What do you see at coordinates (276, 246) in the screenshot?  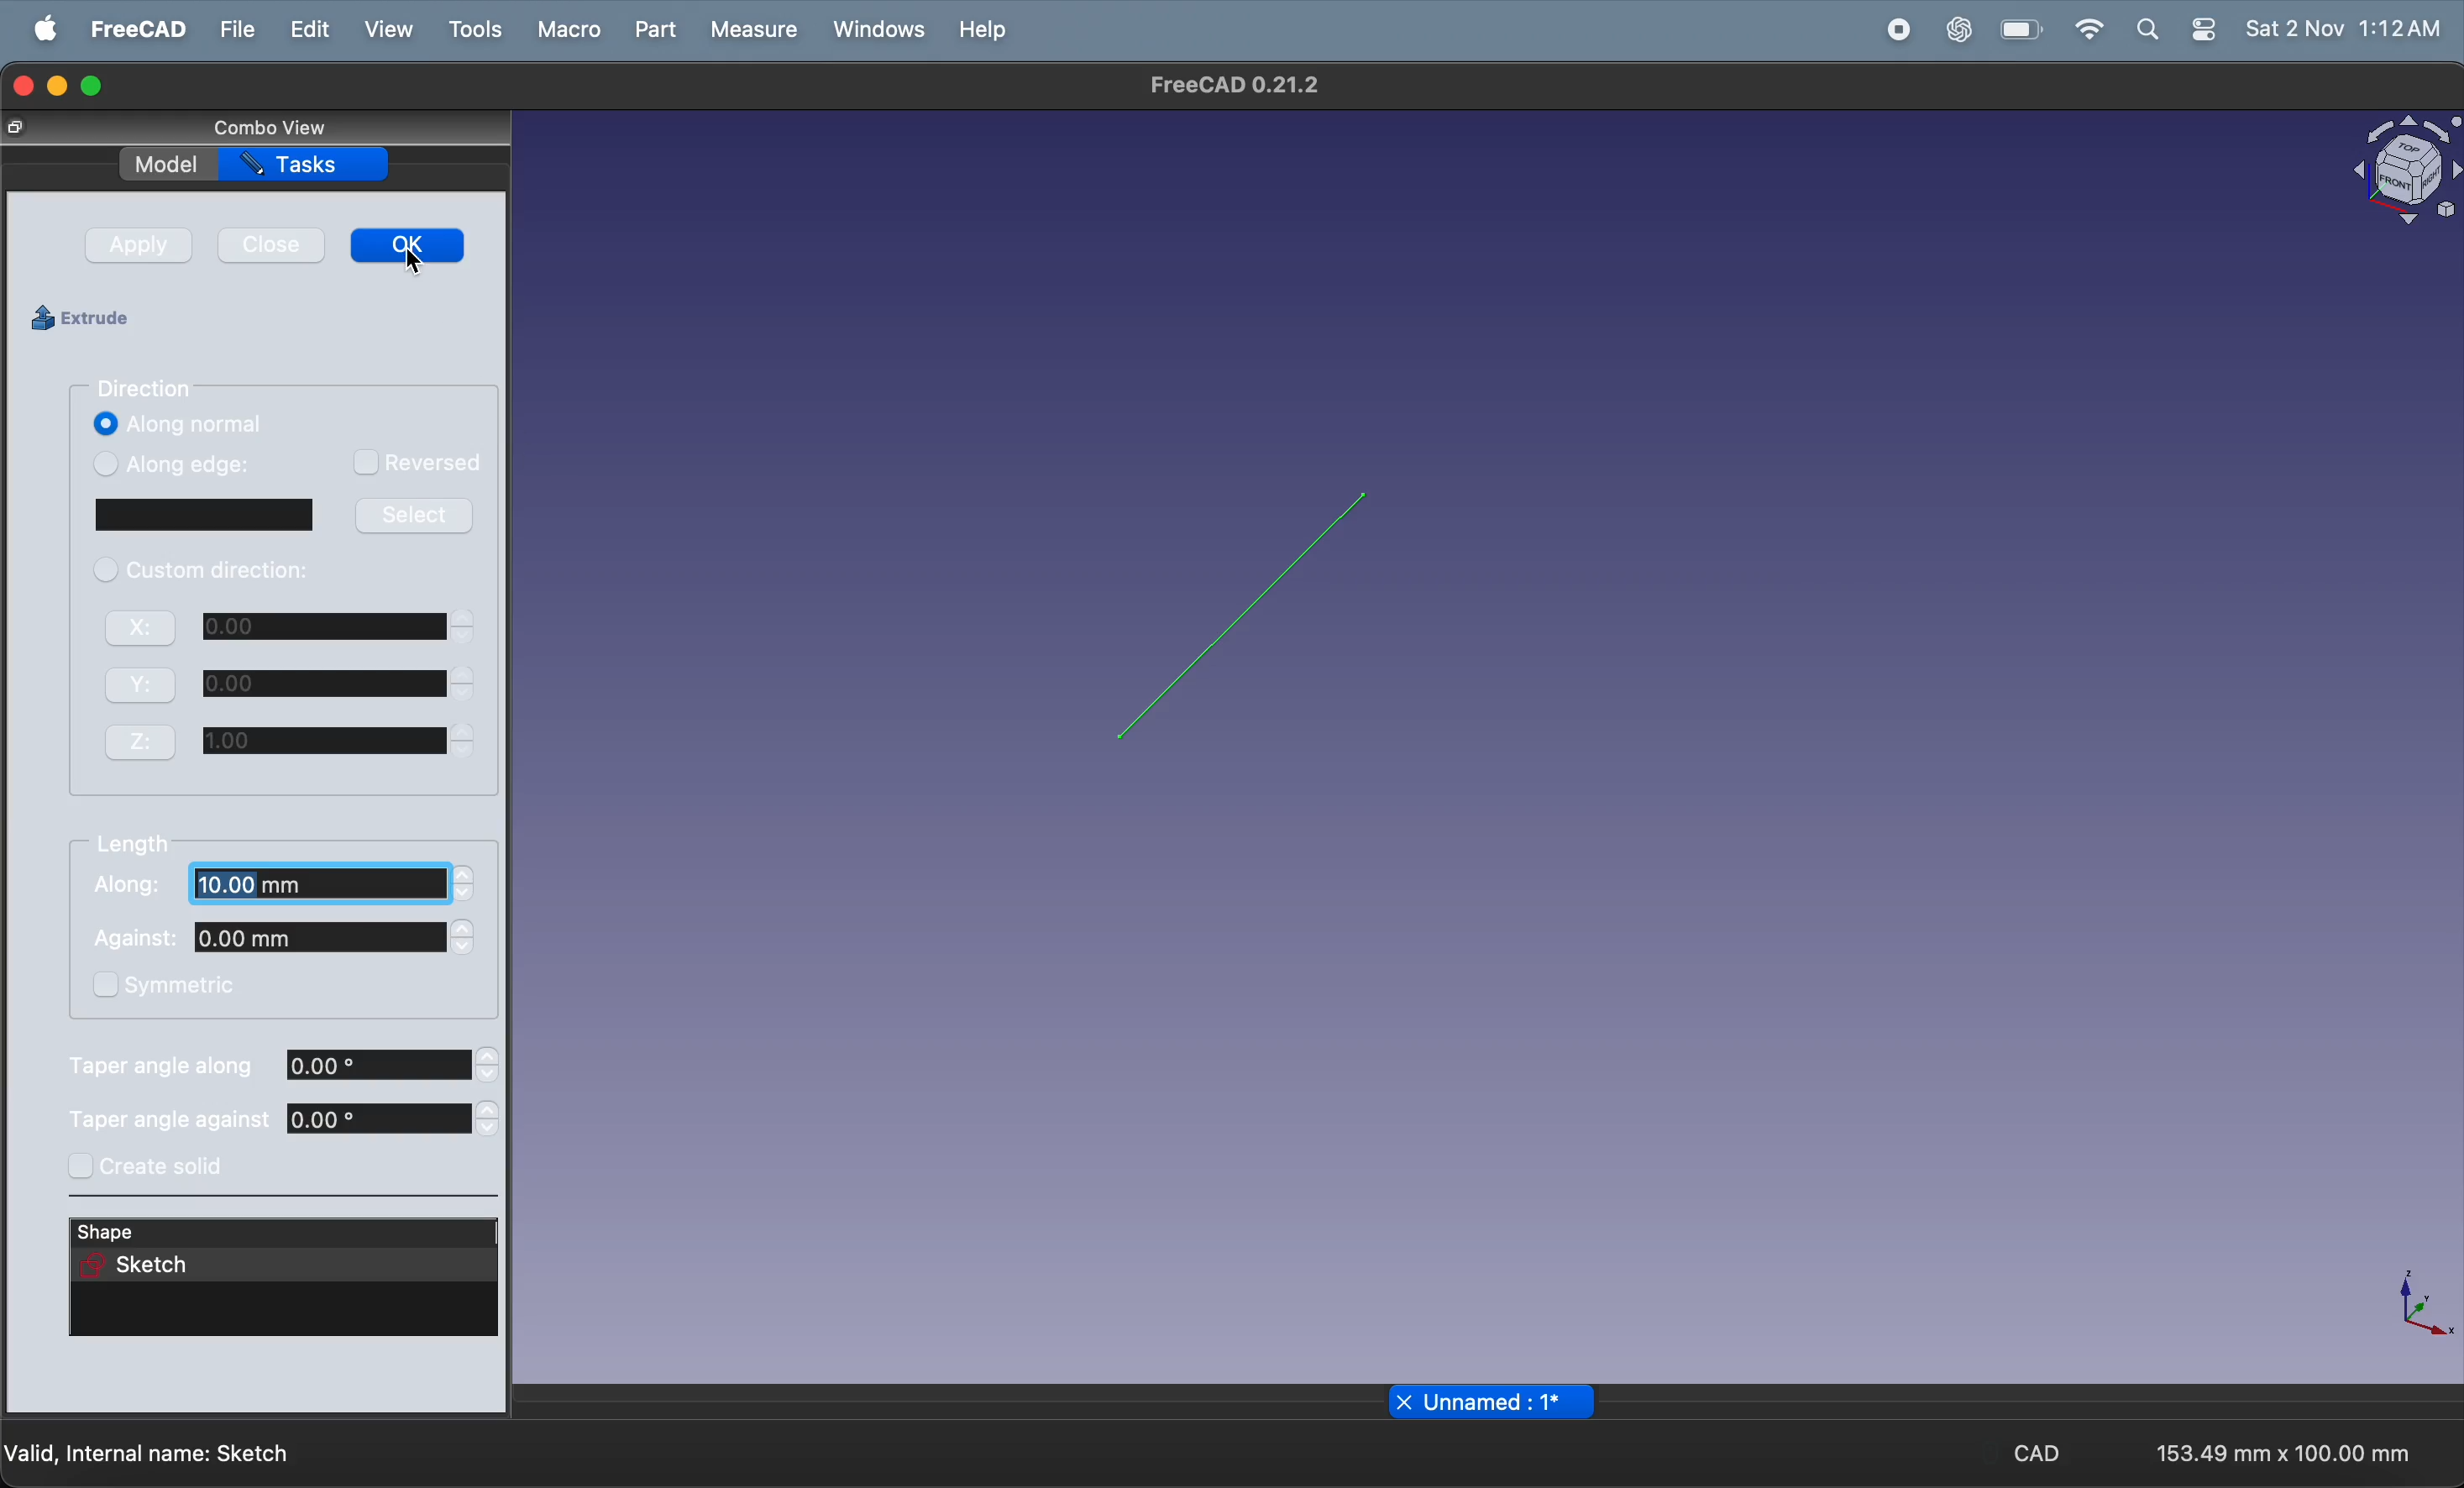 I see `close` at bounding box center [276, 246].